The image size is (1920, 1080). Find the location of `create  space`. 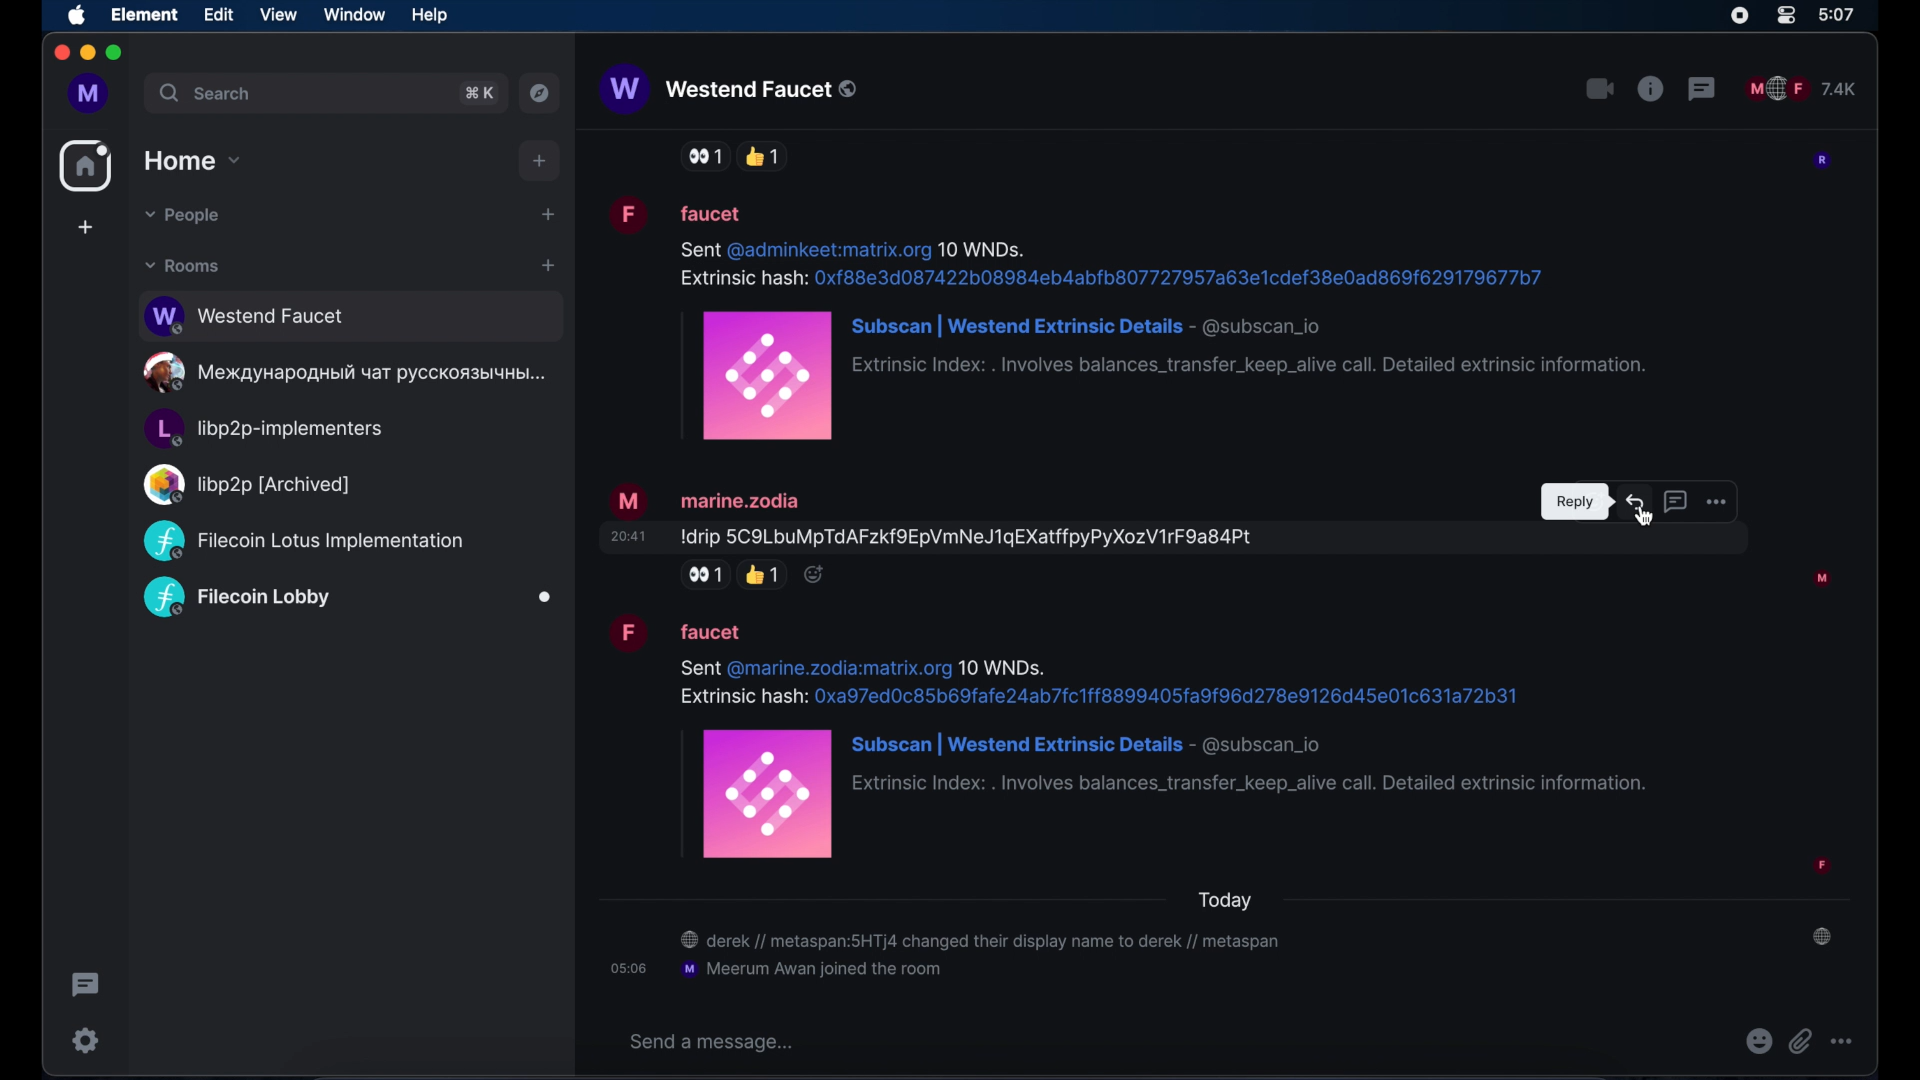

create  space is located at coordinates (87, 228).